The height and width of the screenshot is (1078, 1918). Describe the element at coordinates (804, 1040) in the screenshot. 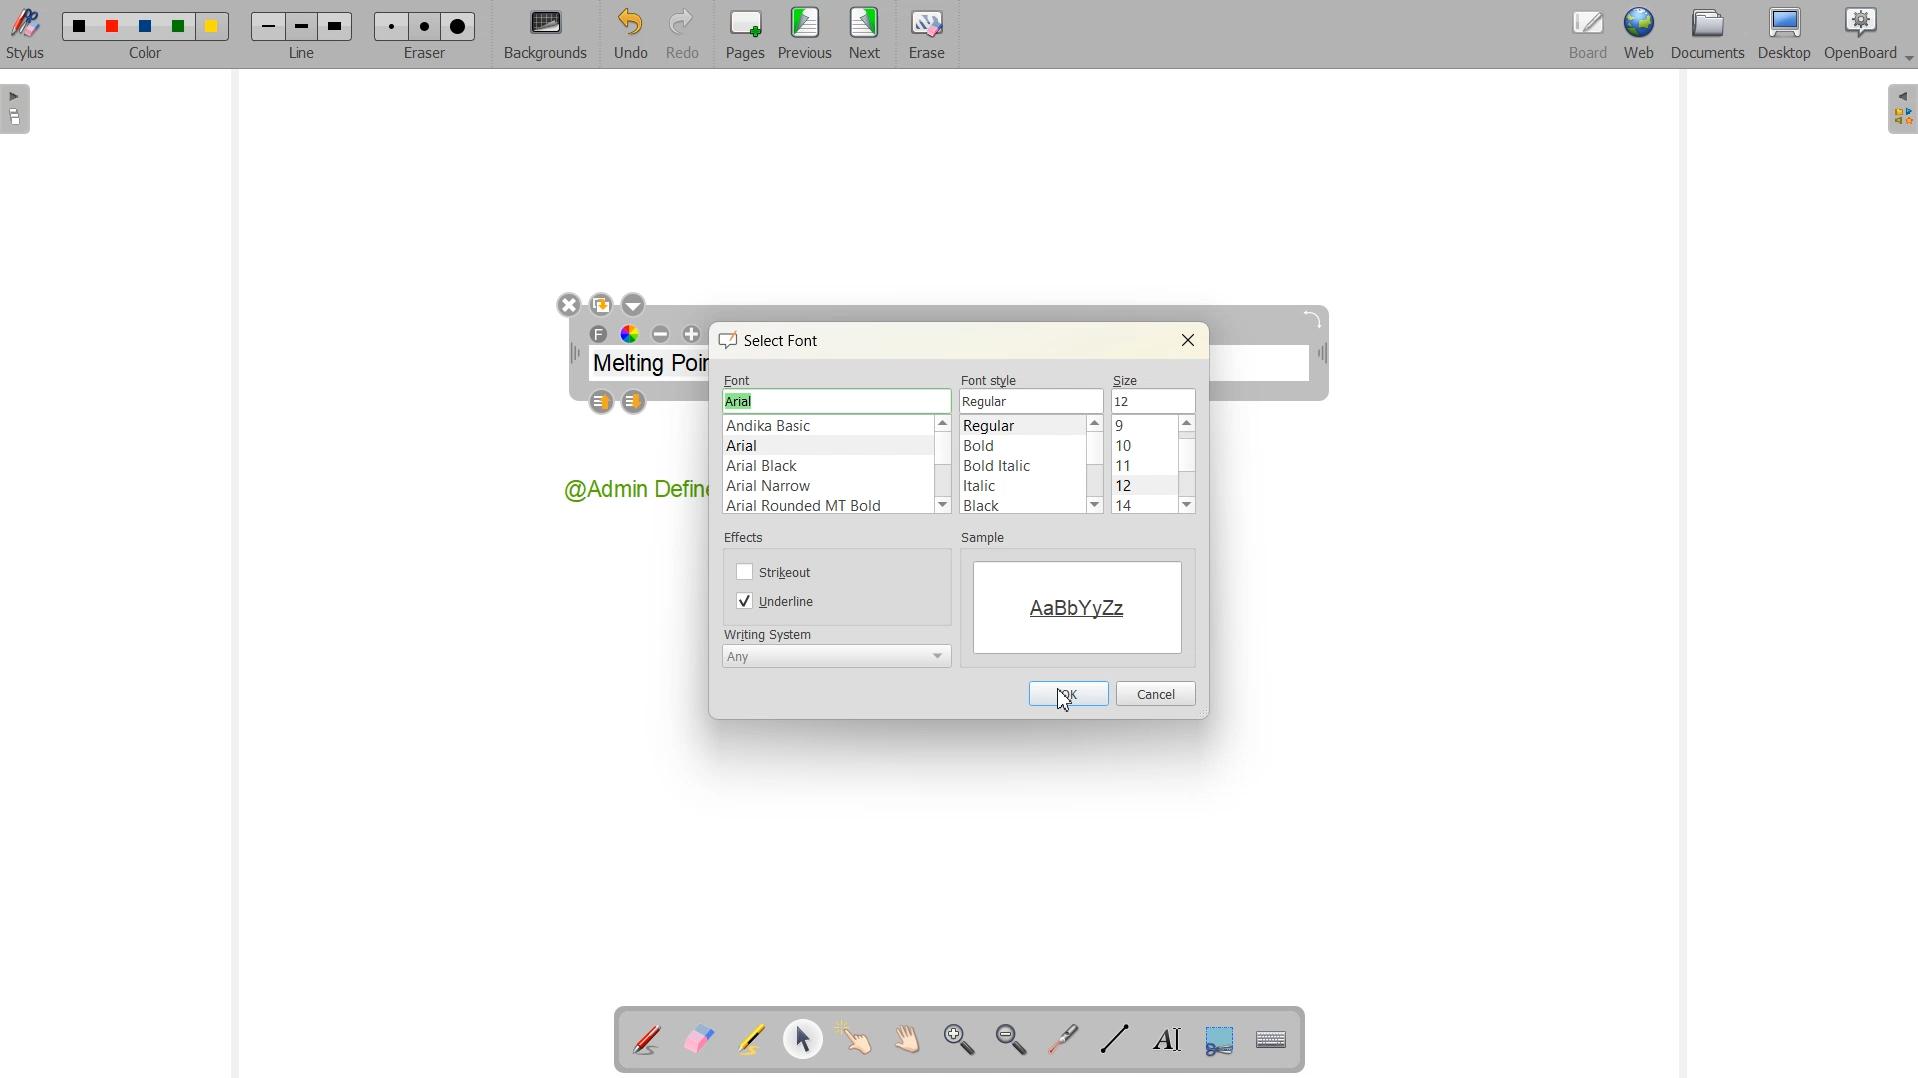

I see `Select and modify object` at that location.